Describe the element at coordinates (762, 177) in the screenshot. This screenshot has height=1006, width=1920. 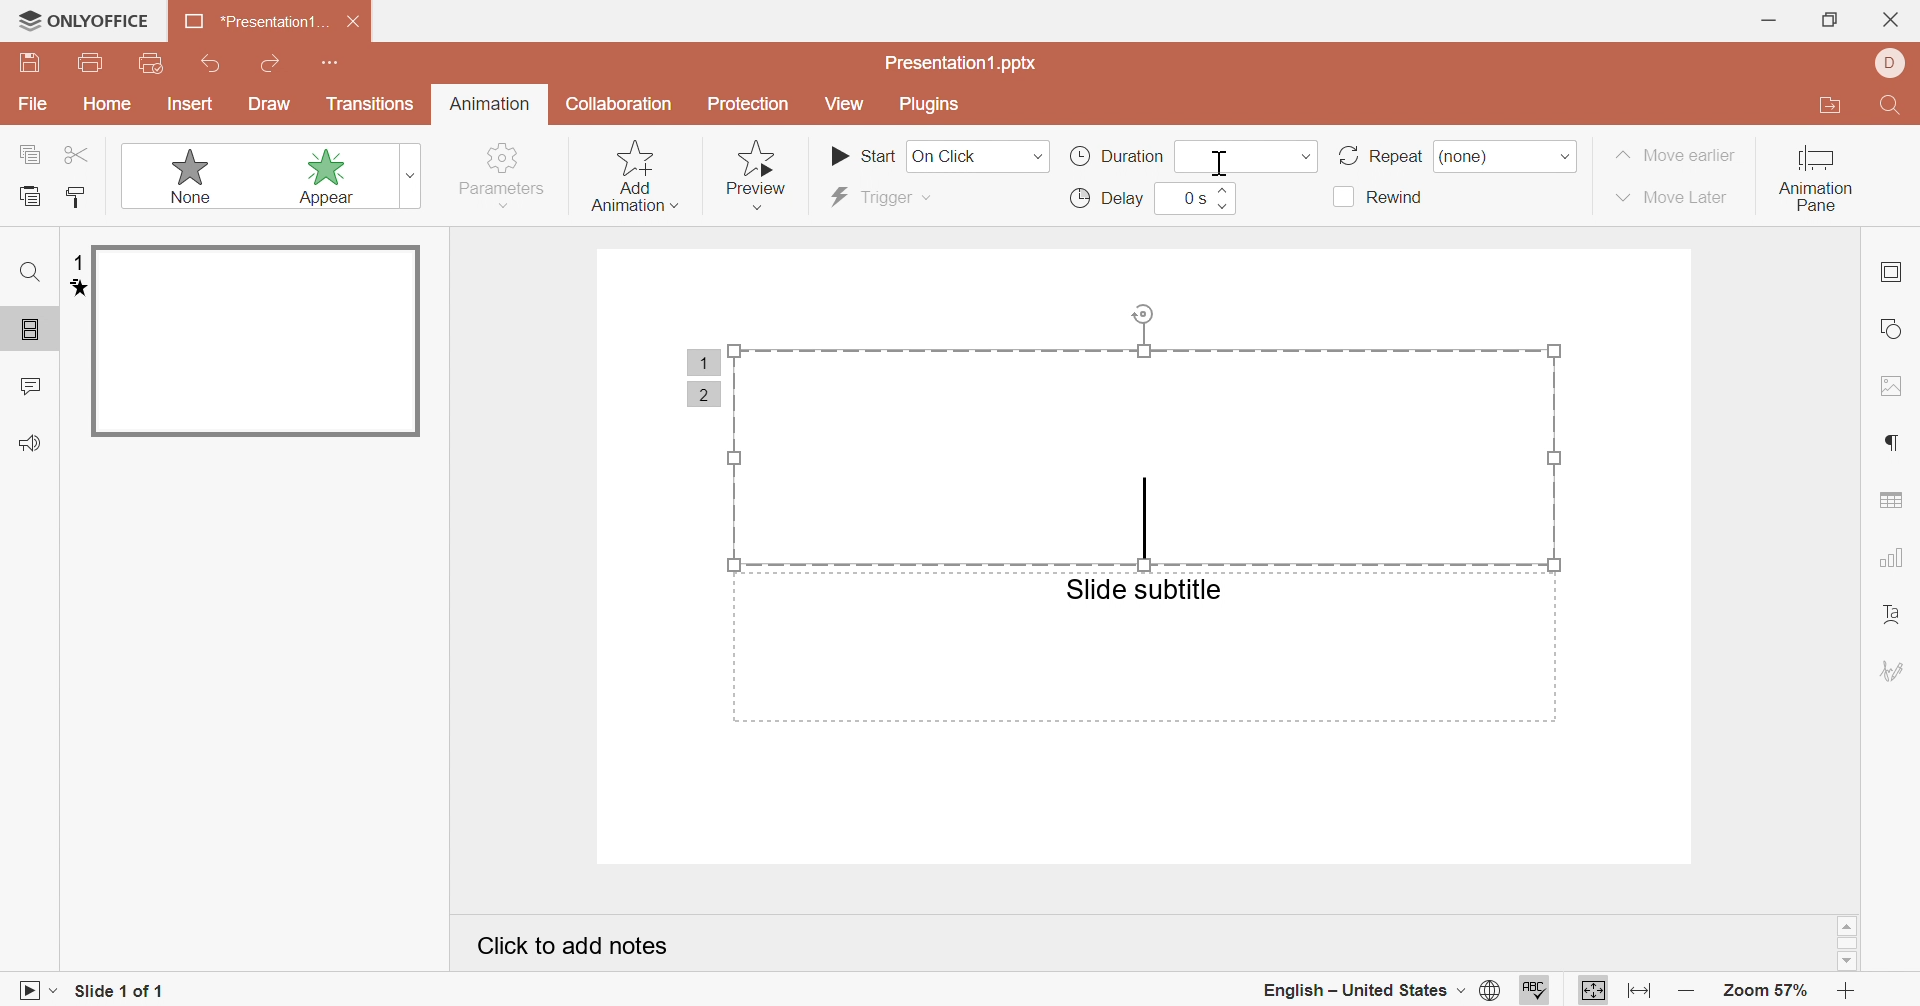
I see `preview` at that location.